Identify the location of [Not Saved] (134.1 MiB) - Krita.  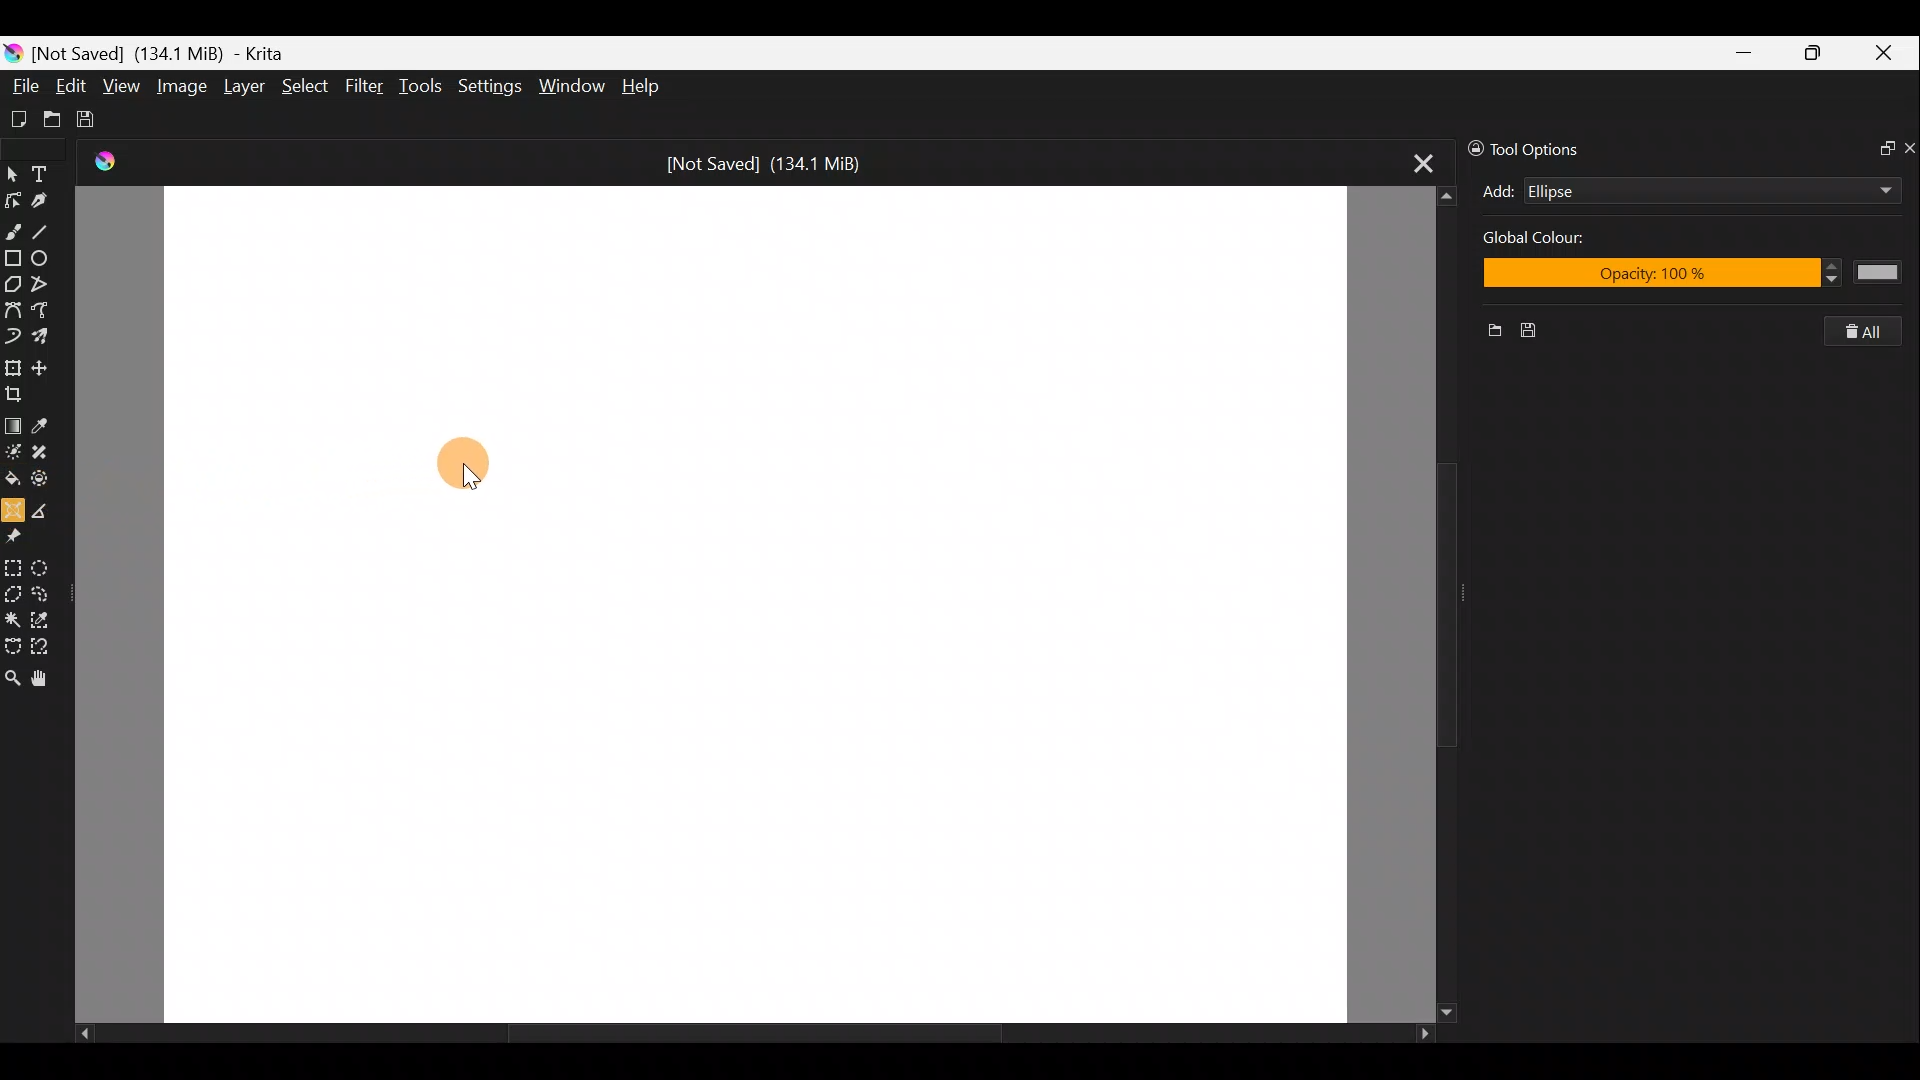
(174, 54).